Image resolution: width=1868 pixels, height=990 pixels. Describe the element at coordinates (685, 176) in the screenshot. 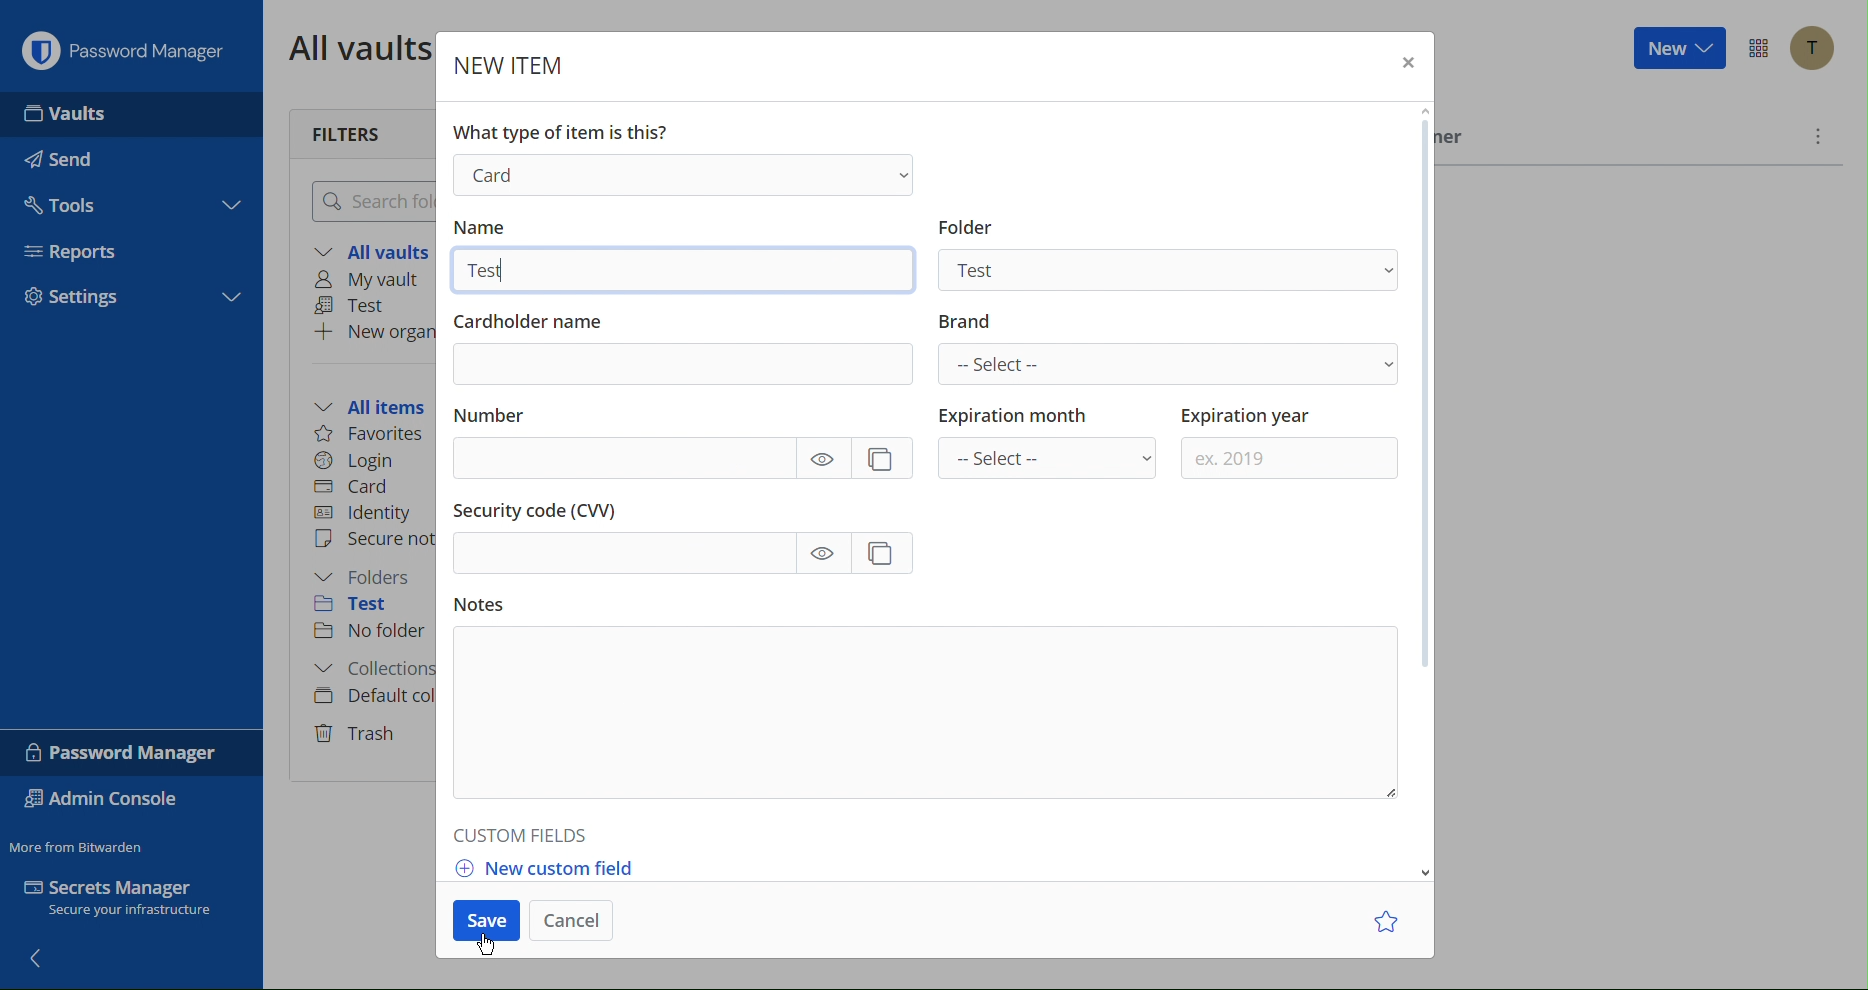

I see `Login` at that location.